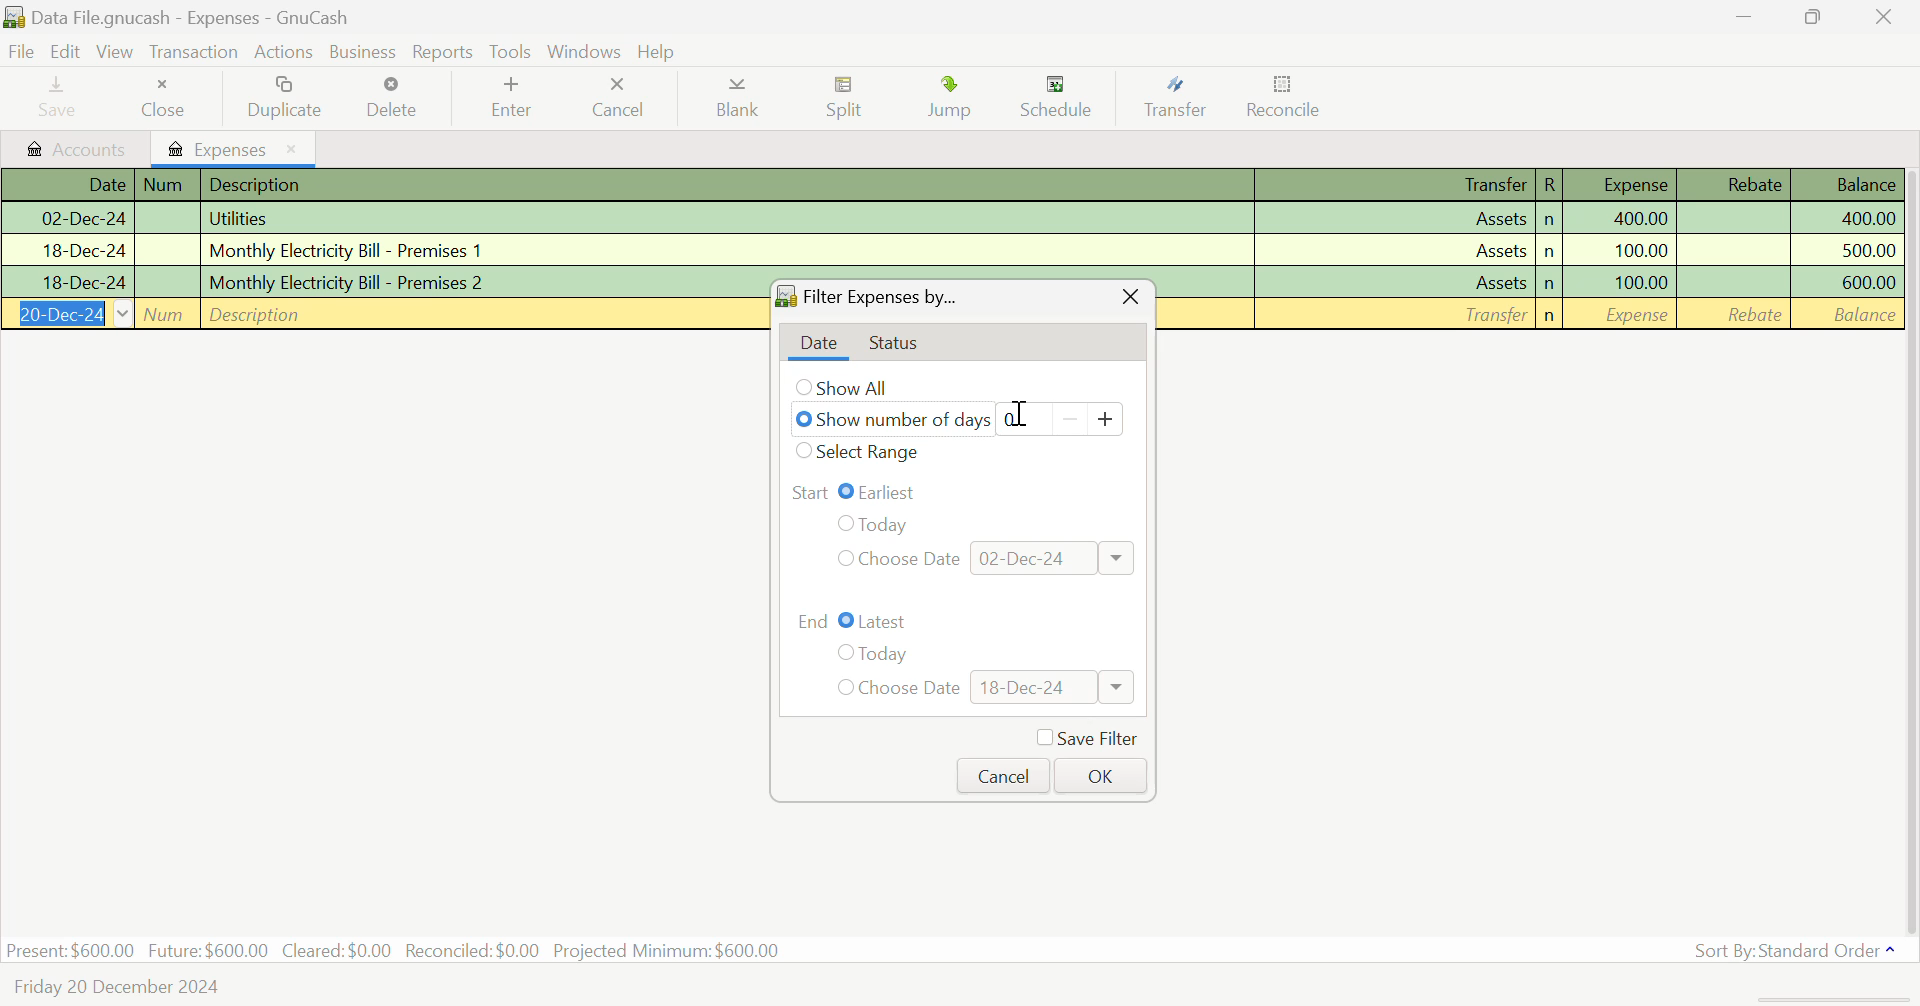 This screenshot has height=1006, width=1920. I want to click on Date, so click(65, 282).